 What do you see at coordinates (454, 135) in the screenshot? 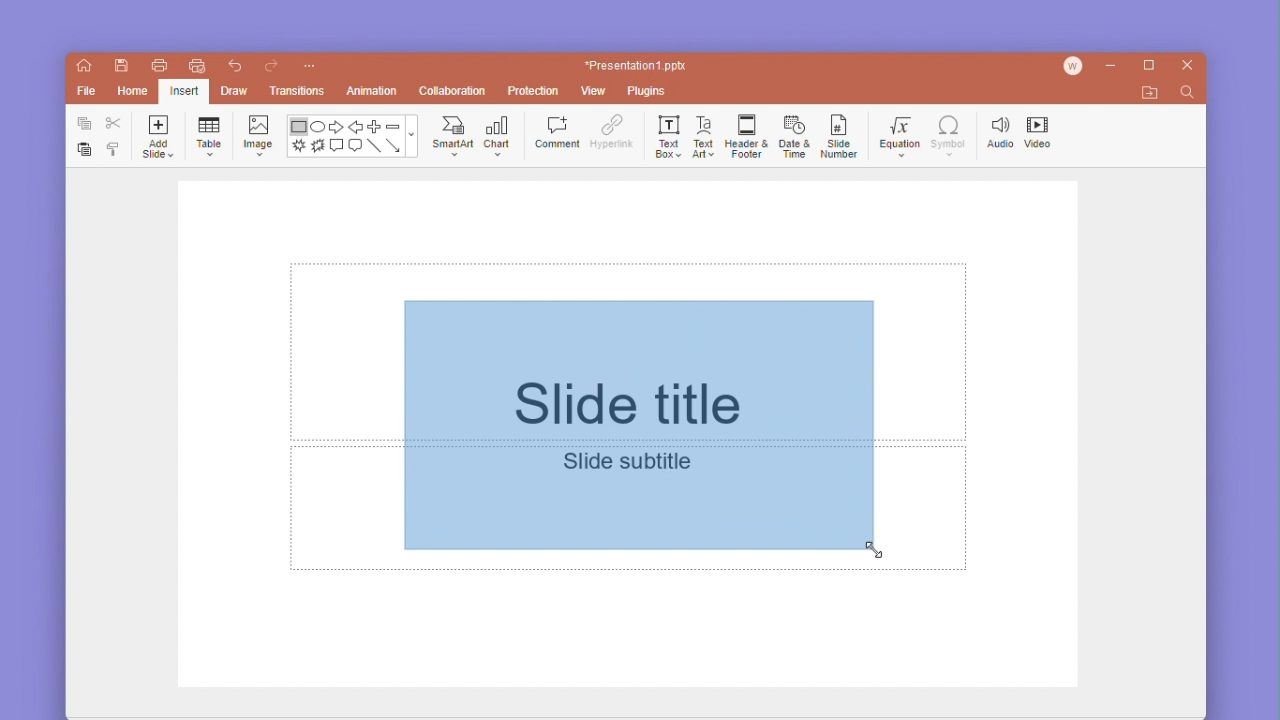
I see `smartart` at bounding box center [454, 135].